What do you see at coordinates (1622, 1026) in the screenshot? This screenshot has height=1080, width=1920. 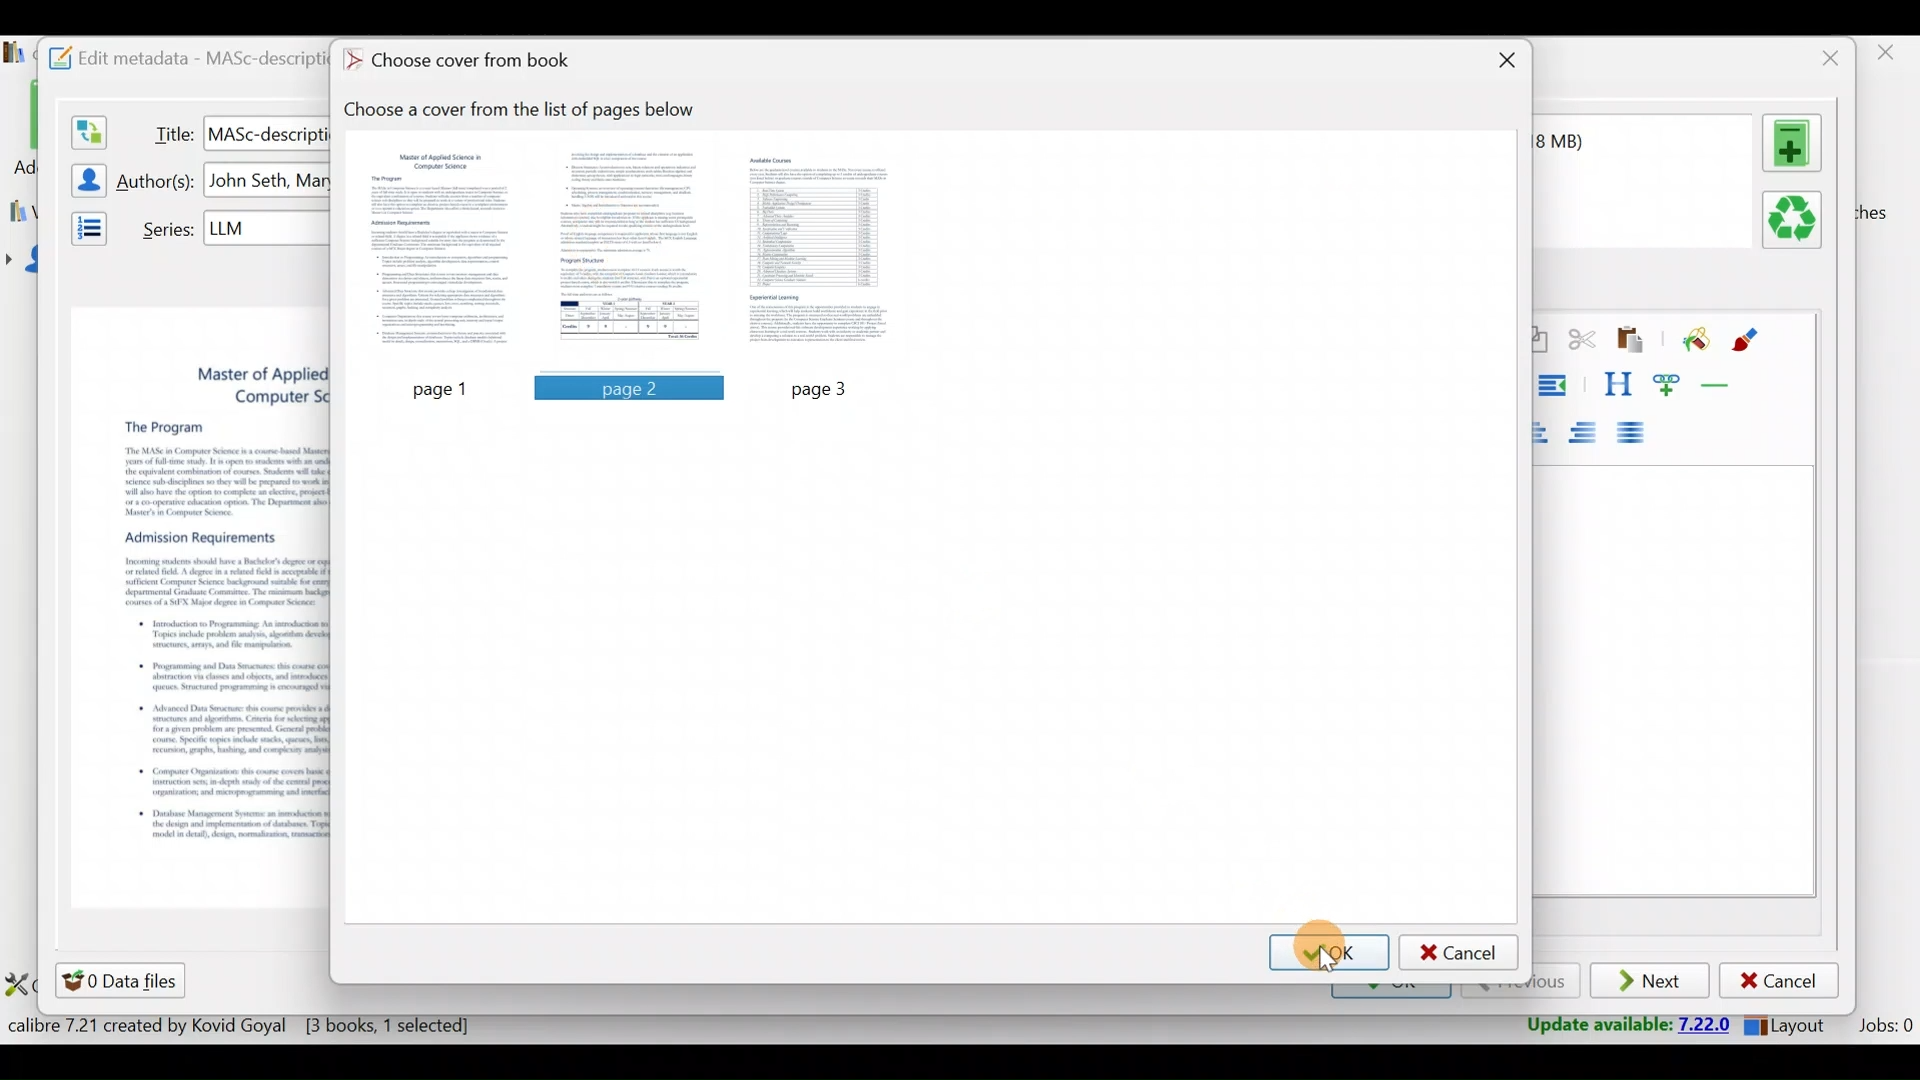 I see `Update` at bounding box center [1622, 1026].